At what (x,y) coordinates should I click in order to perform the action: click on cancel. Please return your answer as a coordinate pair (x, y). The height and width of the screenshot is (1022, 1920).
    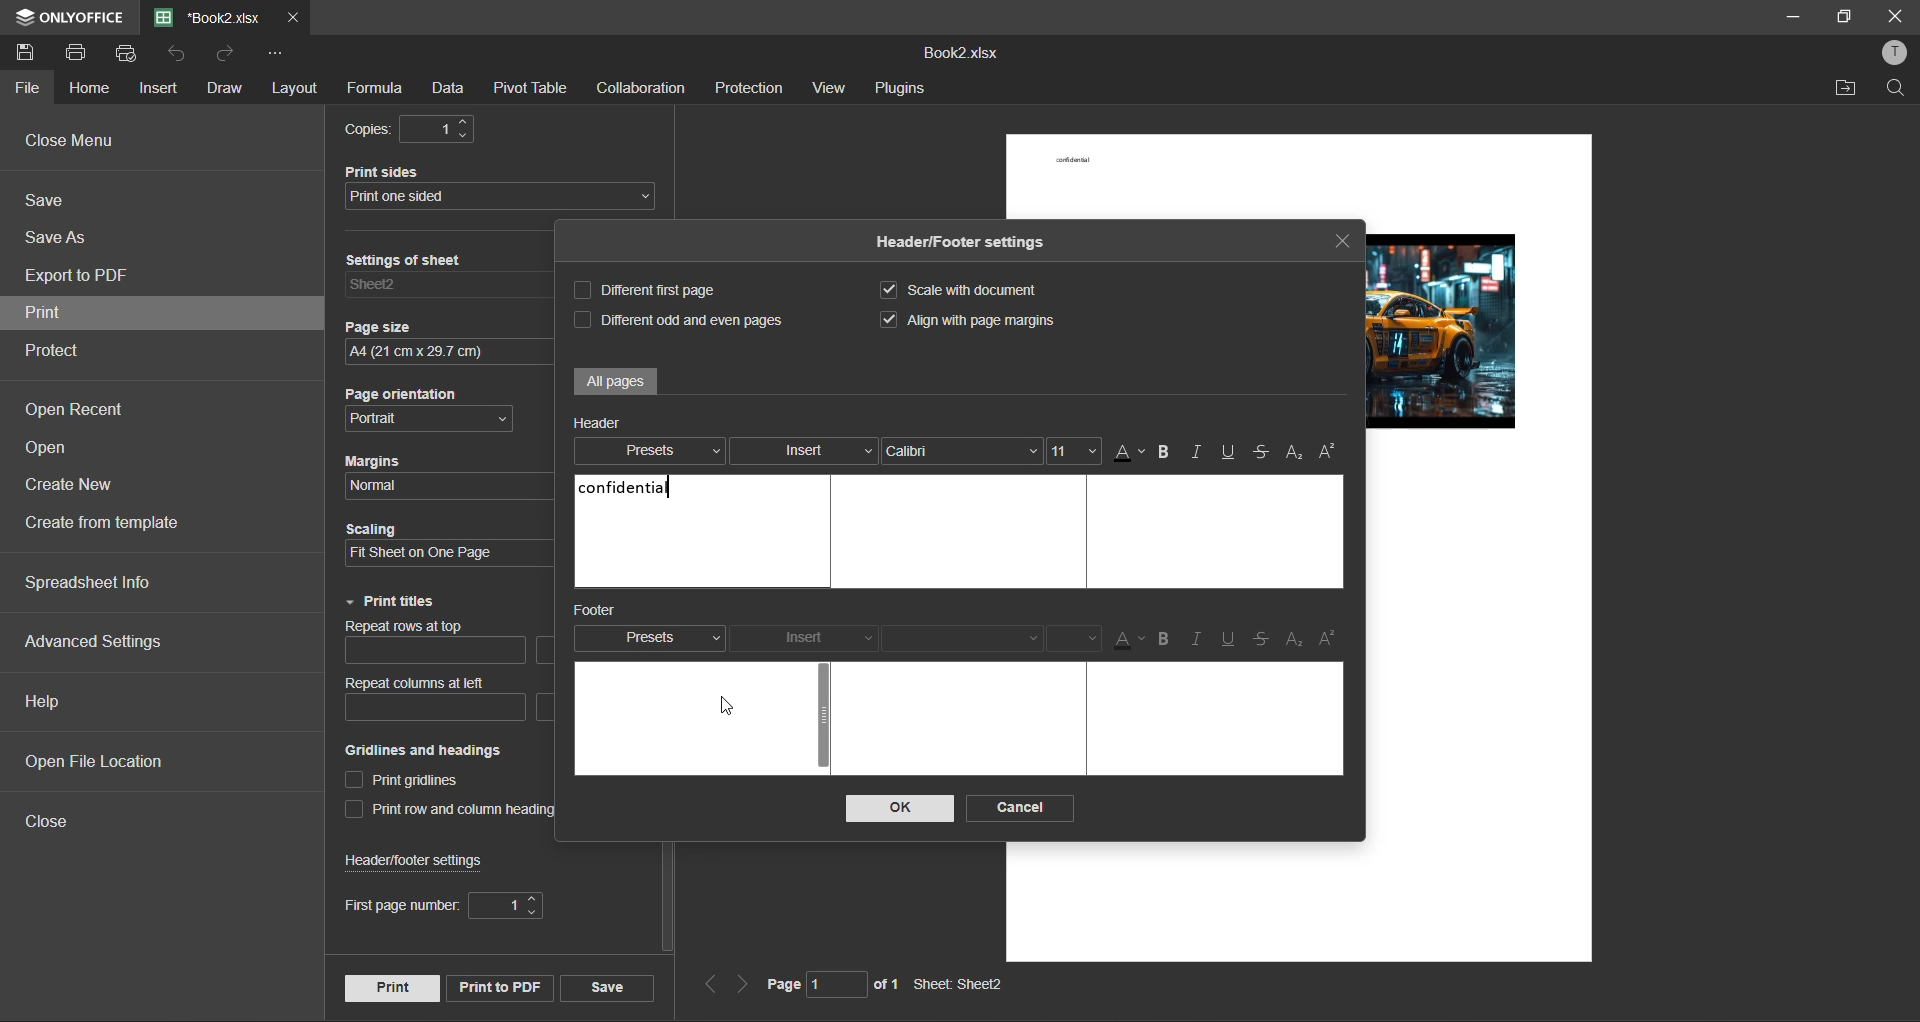
    Looking at the image, I should click on (1015, 807).